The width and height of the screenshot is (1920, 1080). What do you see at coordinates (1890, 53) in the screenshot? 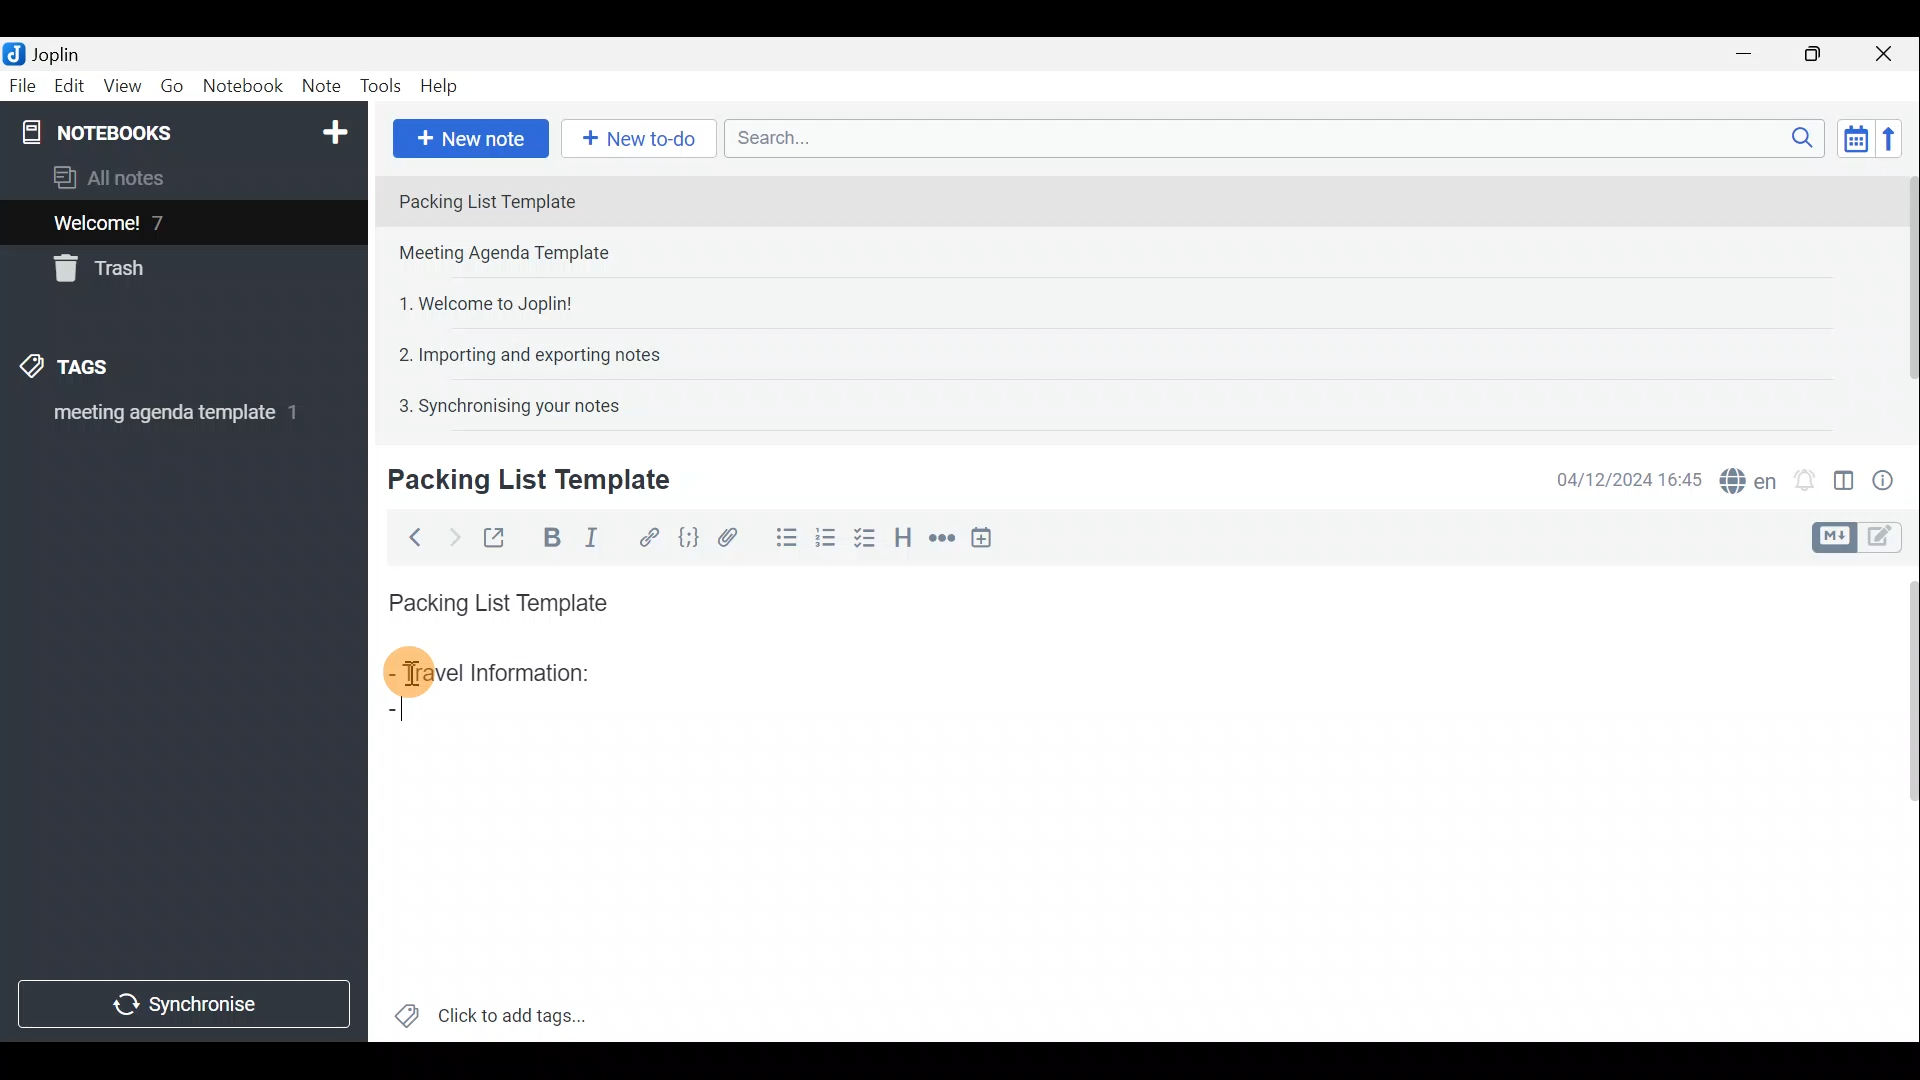
I see `Close` at bounding box center [1890, 53].